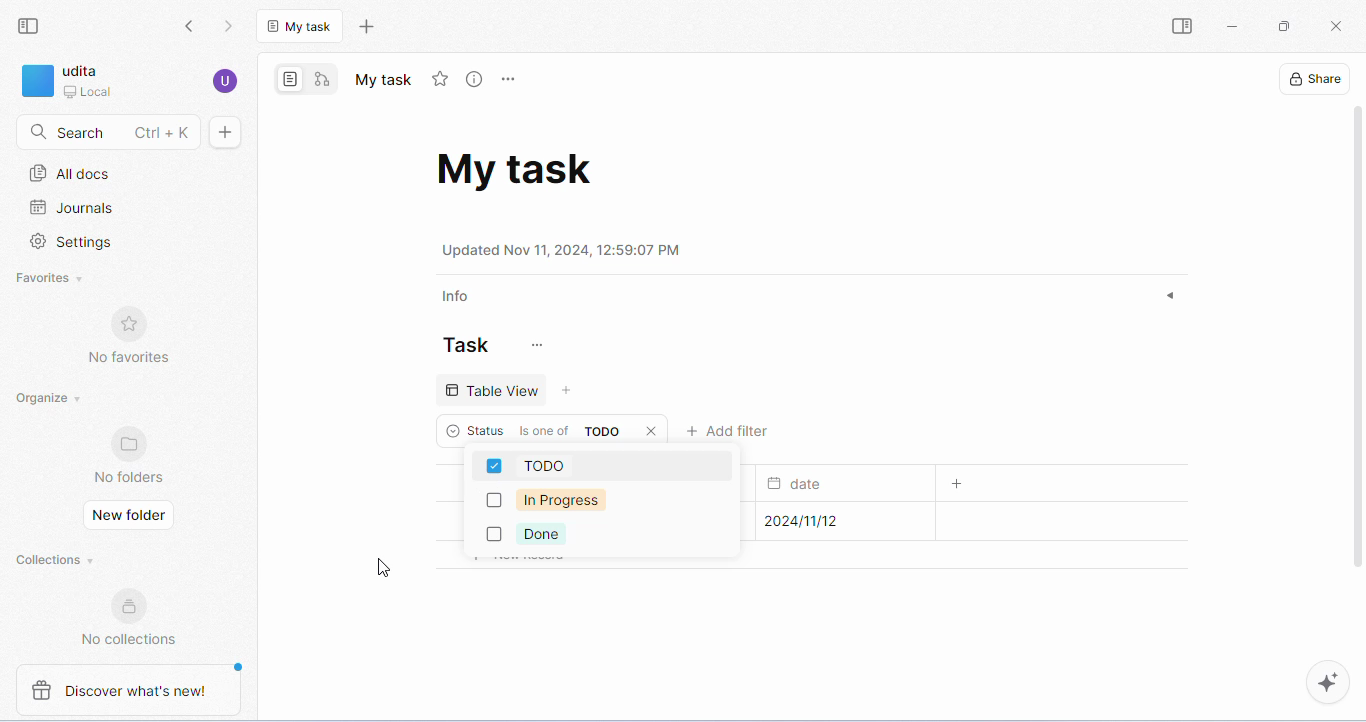 The image size is (1366, 722). I want to click on date, so click(801, 484).